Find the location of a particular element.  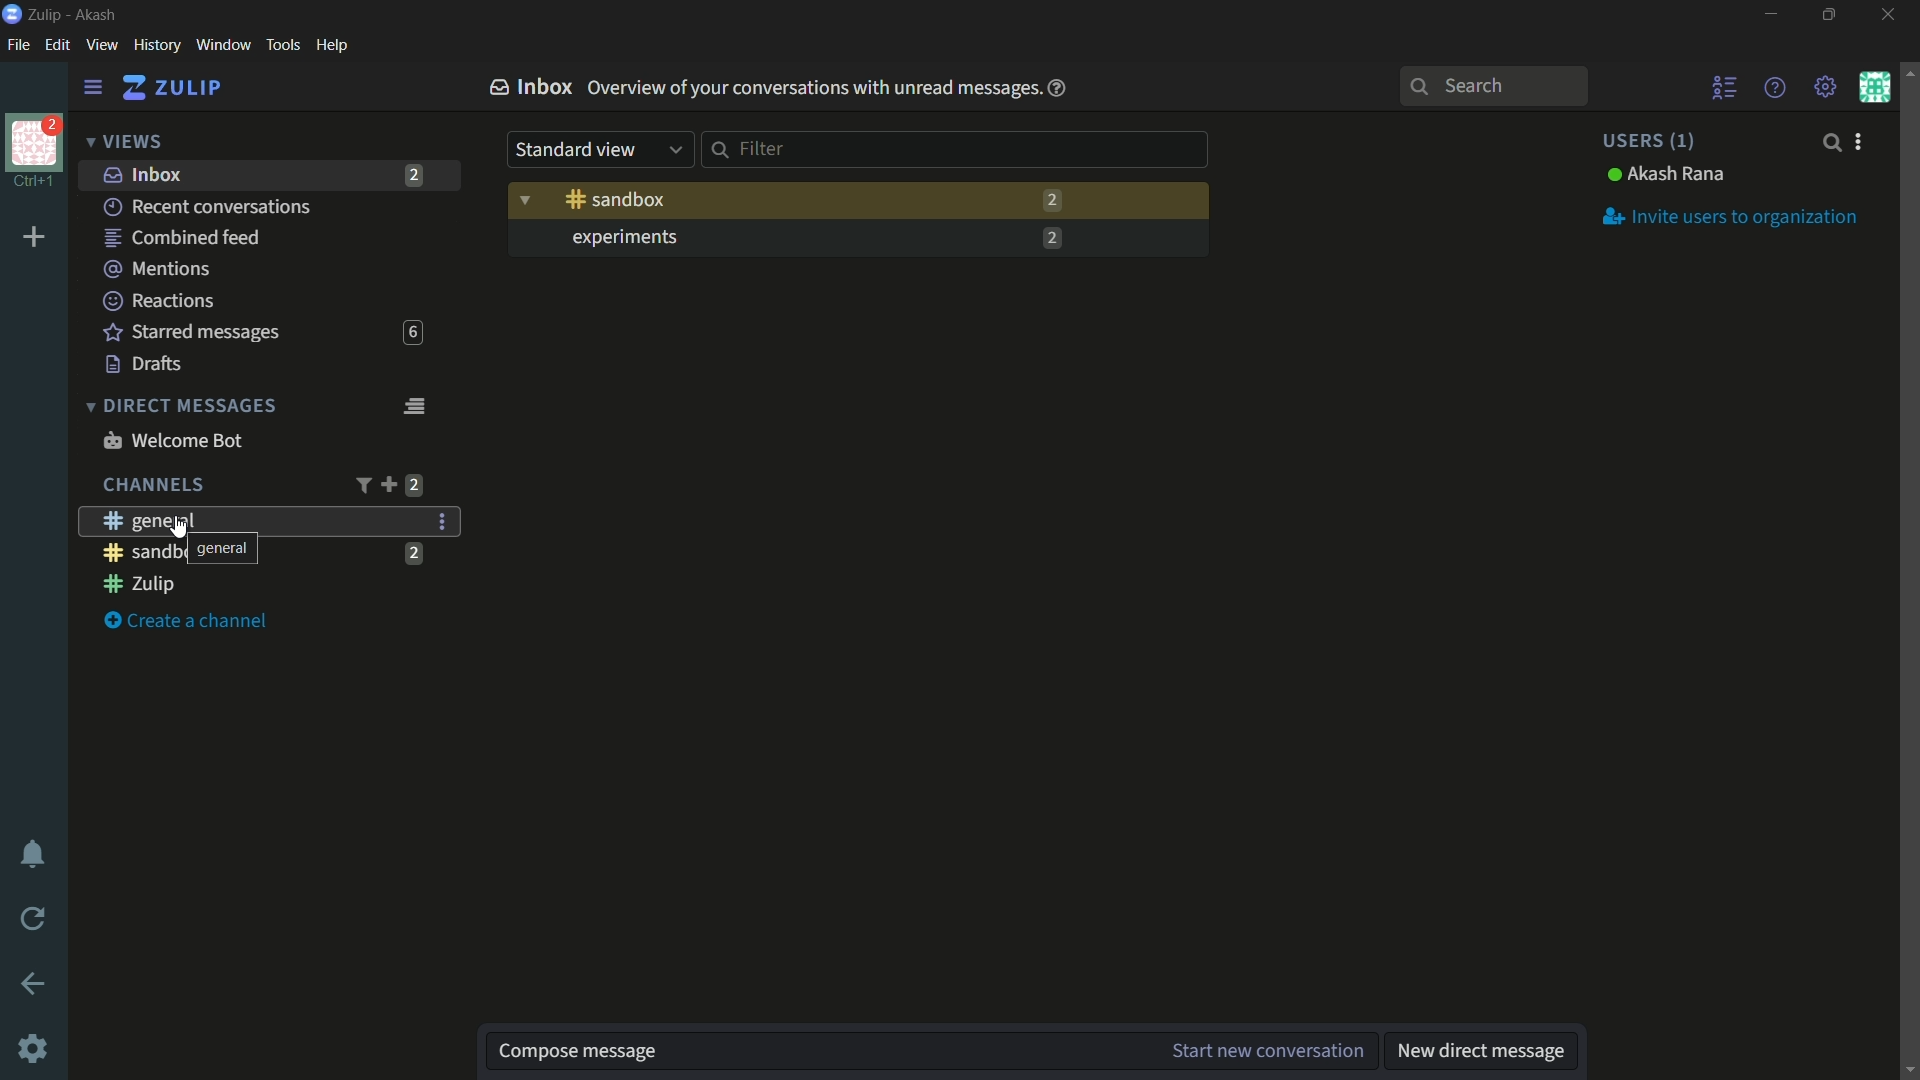

experiments is located at coordinates (623, 238).